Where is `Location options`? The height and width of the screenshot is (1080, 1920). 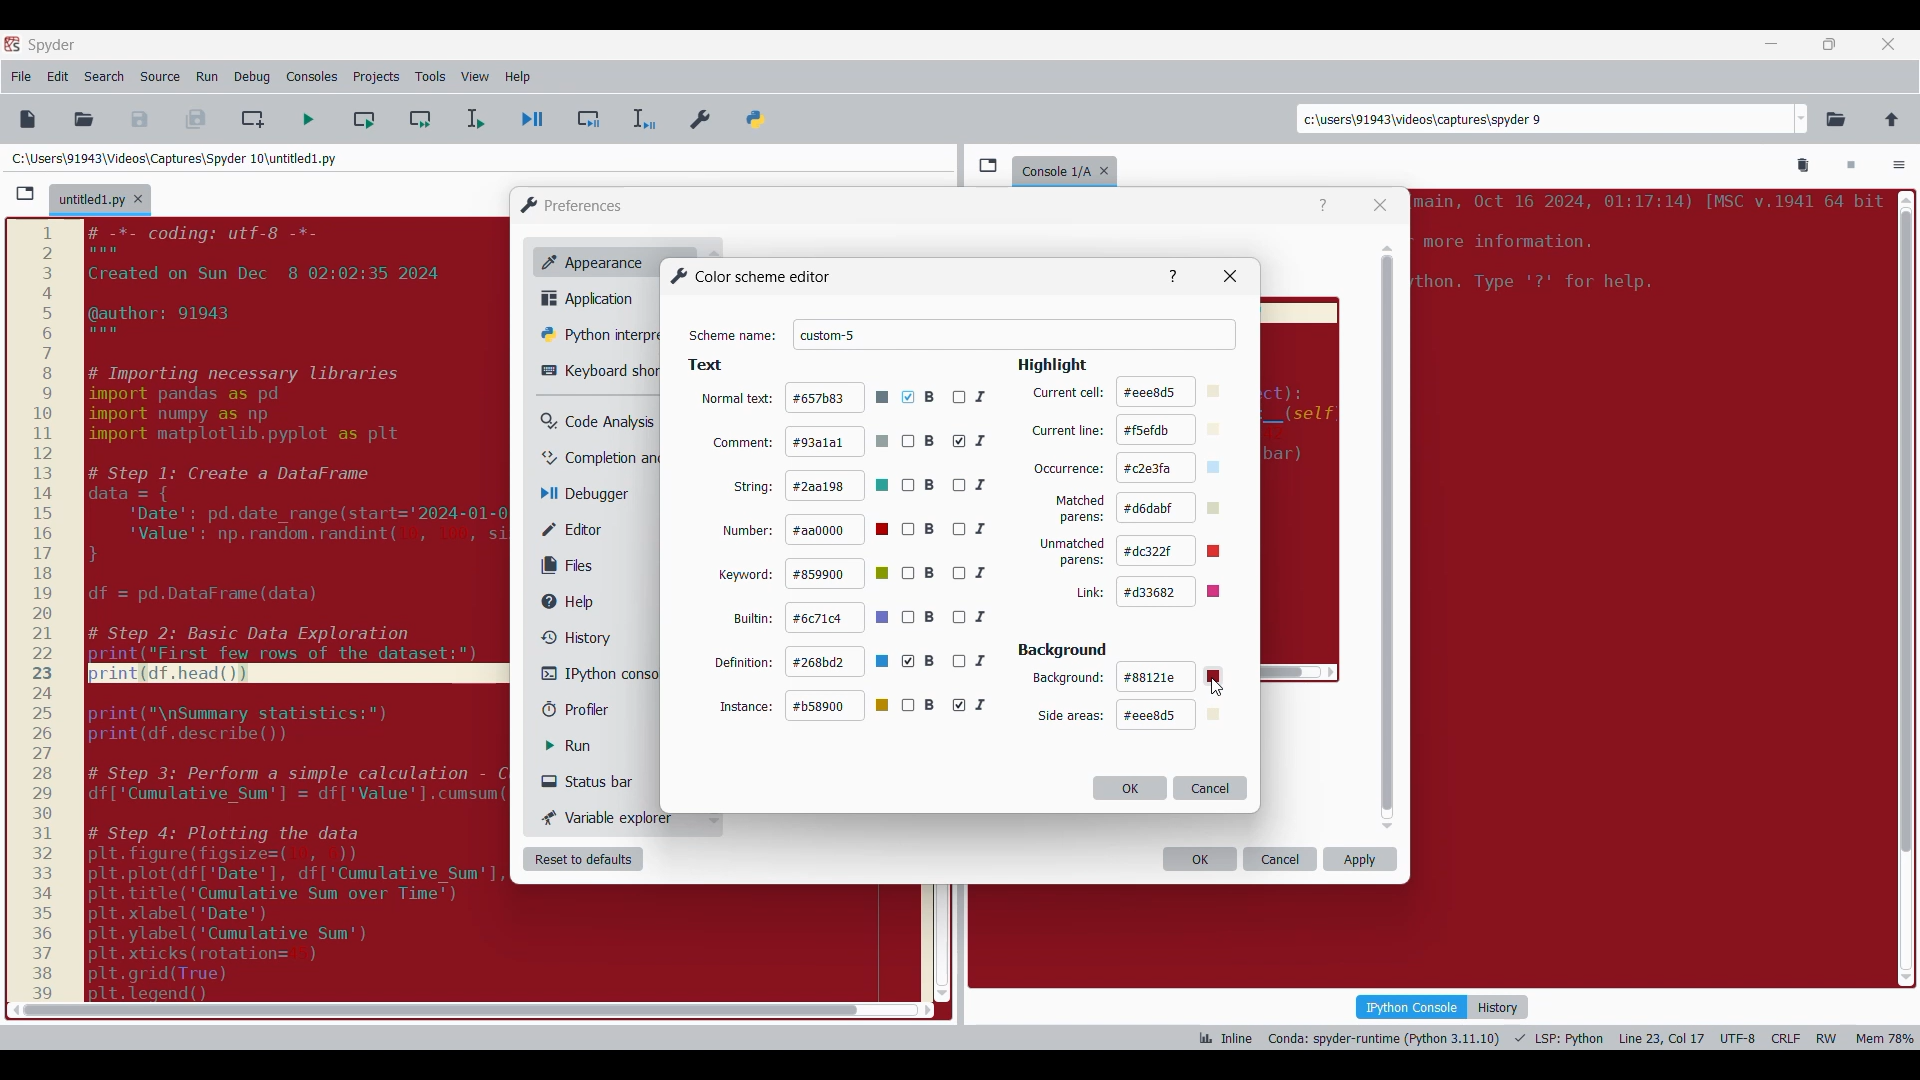
Location options is located at coordinates (1802, 119).